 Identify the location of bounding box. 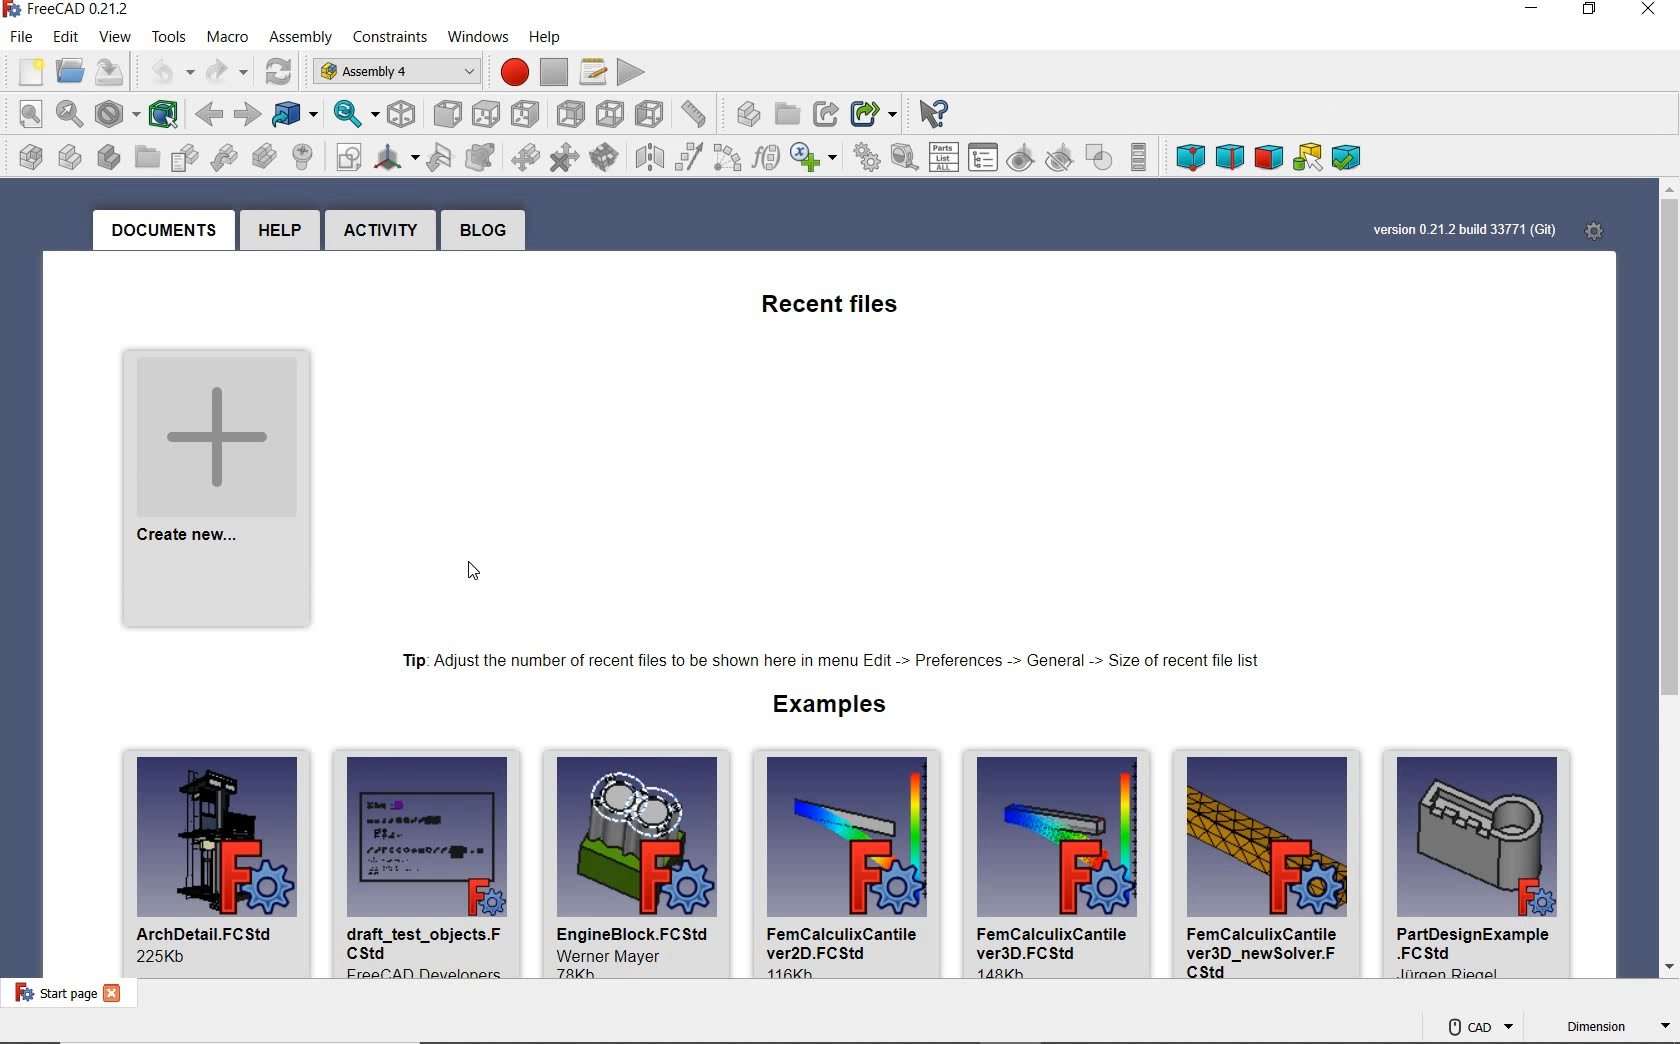
(165, 116).